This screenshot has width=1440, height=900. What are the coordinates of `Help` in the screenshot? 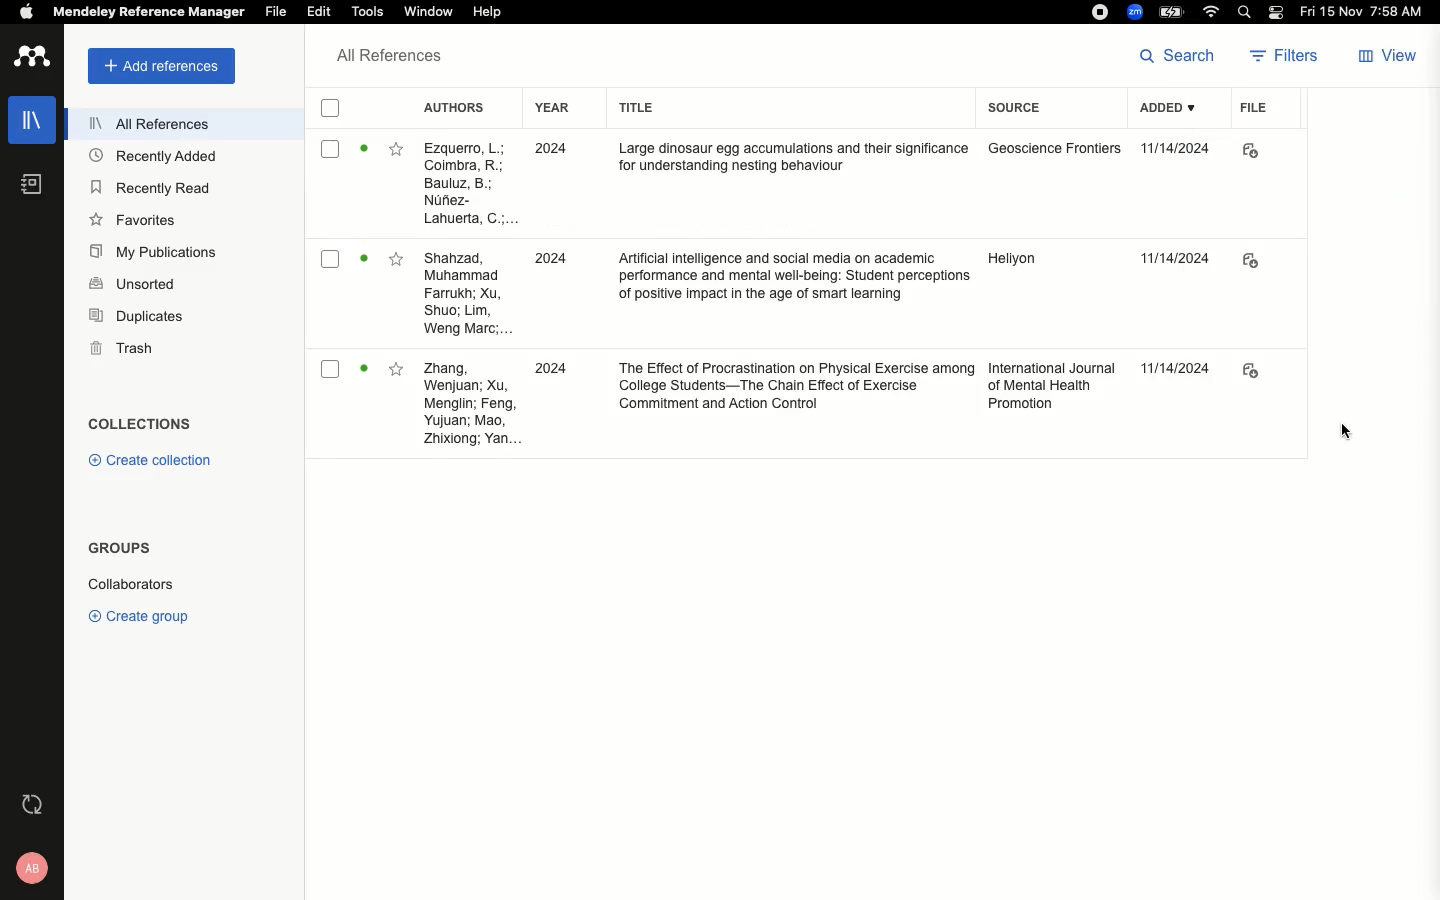 It's located at (488, 10).